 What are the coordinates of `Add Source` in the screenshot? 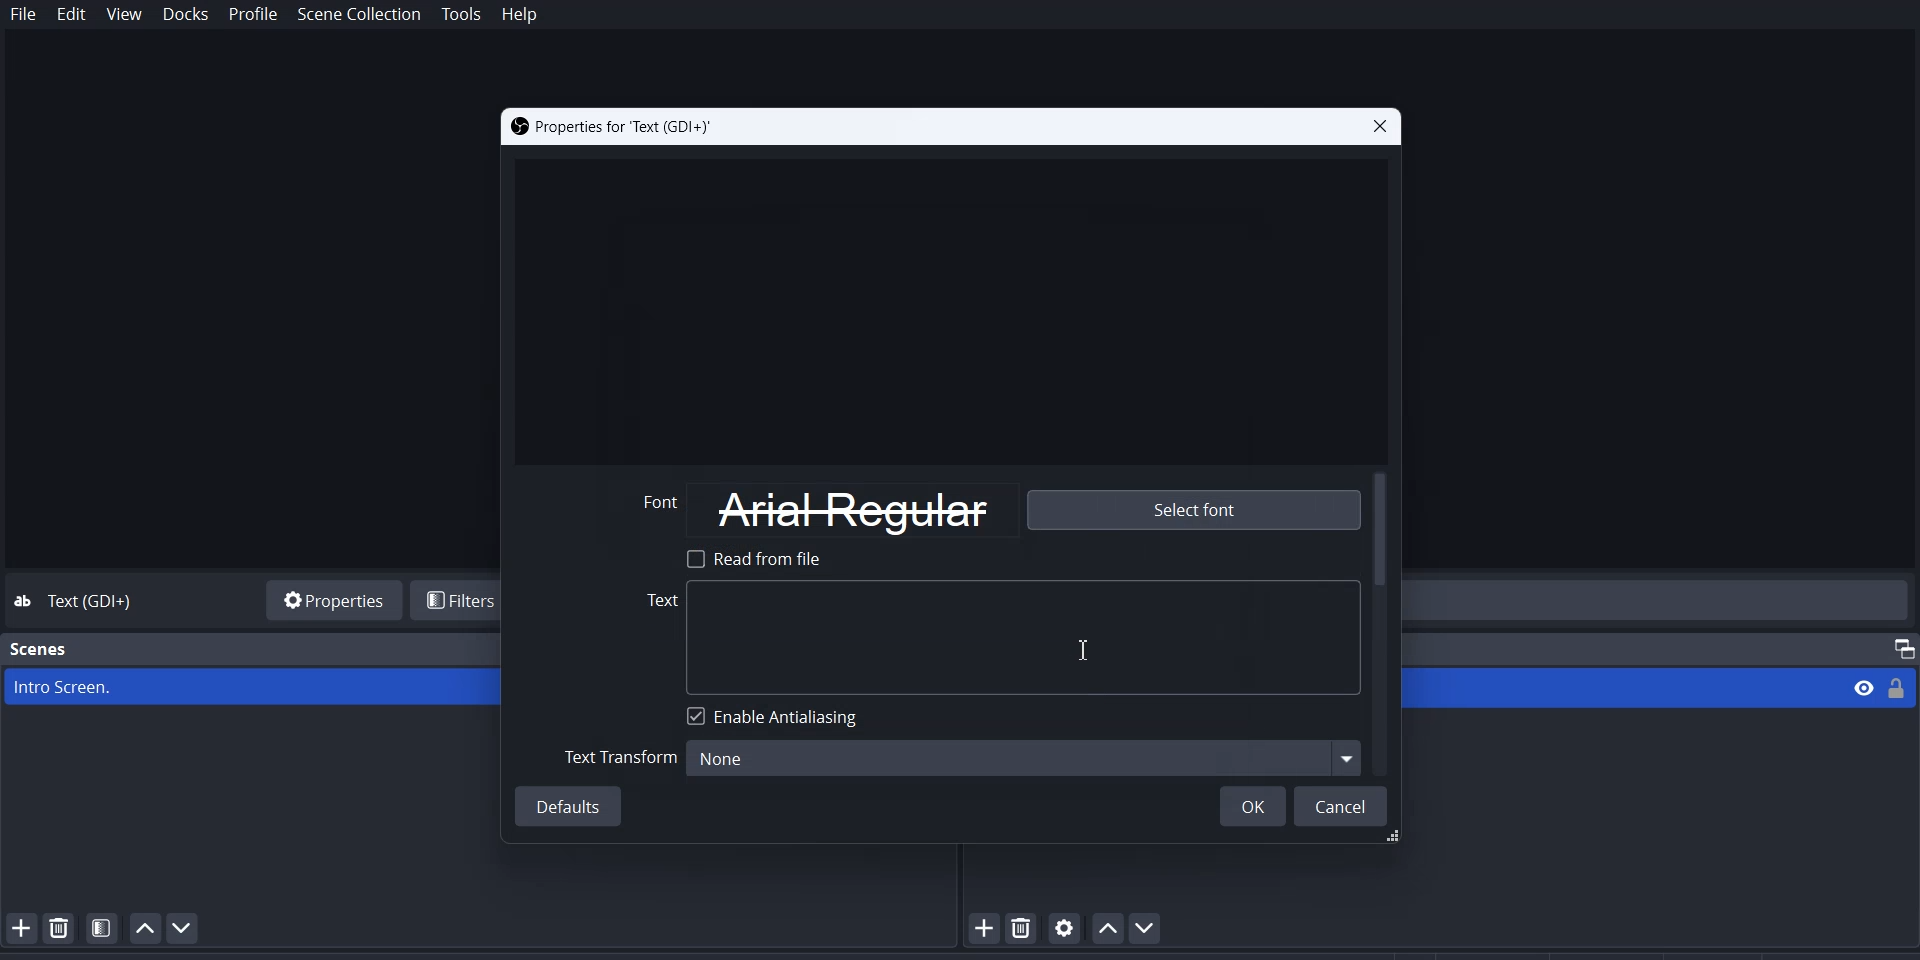 It's located at (982, 929).